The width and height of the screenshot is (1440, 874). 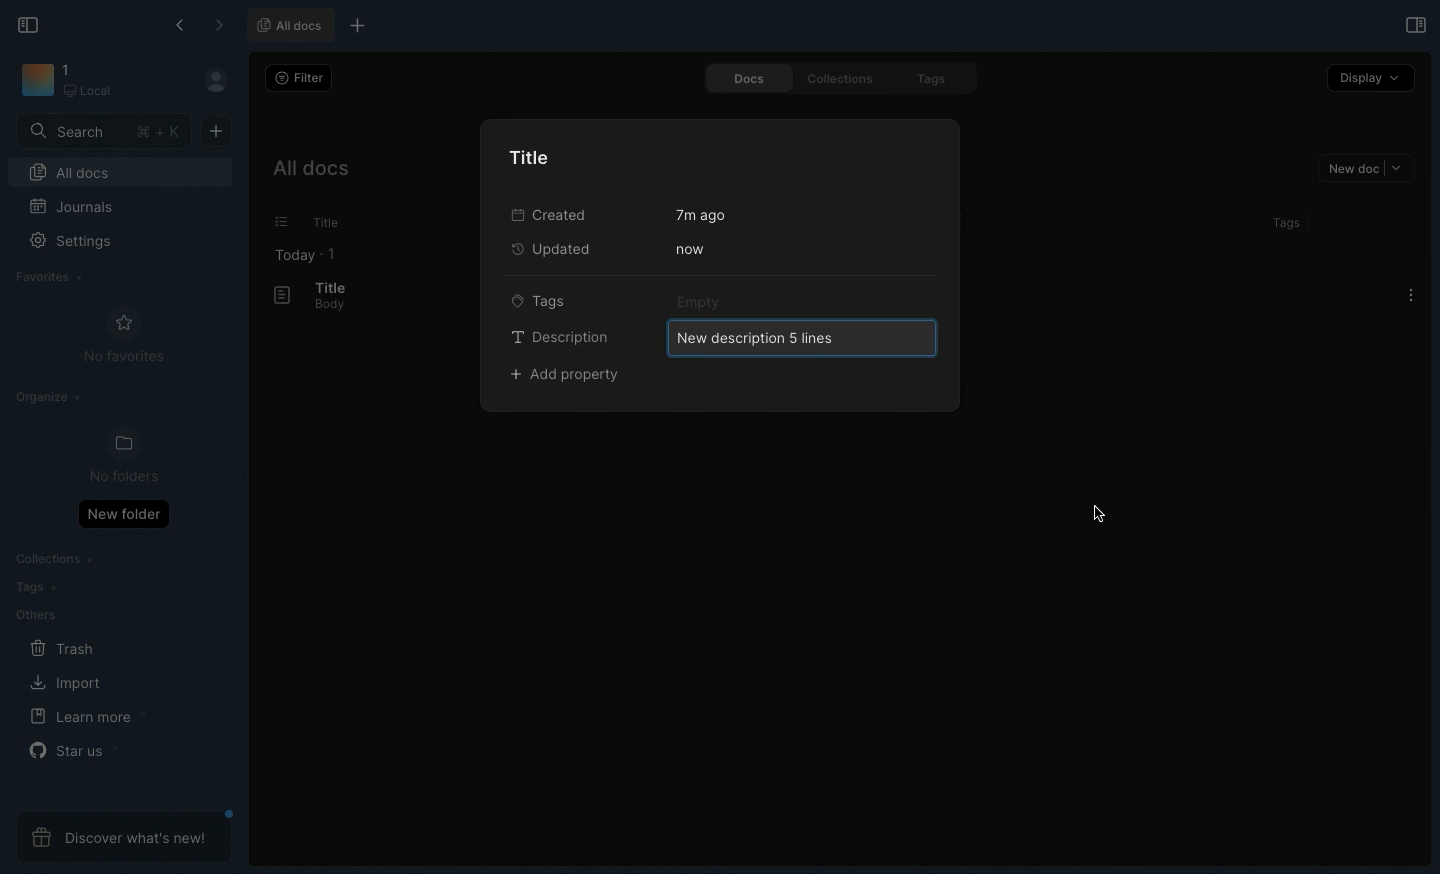 What do you see at coordinates (1413, 24) in the screenshot?
I see `Open right panel` at bounding box center [1413, 24].